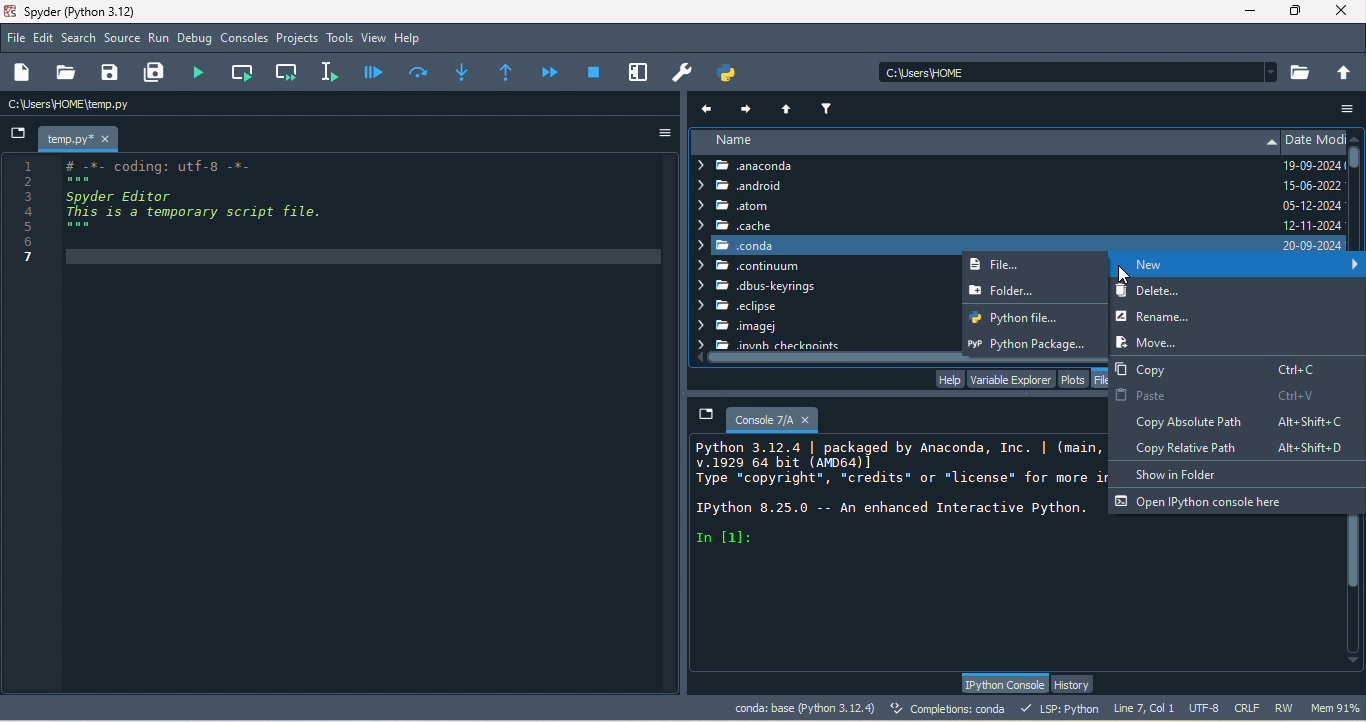 This screenshot has width=1366, height=722. Describe the element at coordinates (657, 133) in the screenshot. I see `options` at that location.